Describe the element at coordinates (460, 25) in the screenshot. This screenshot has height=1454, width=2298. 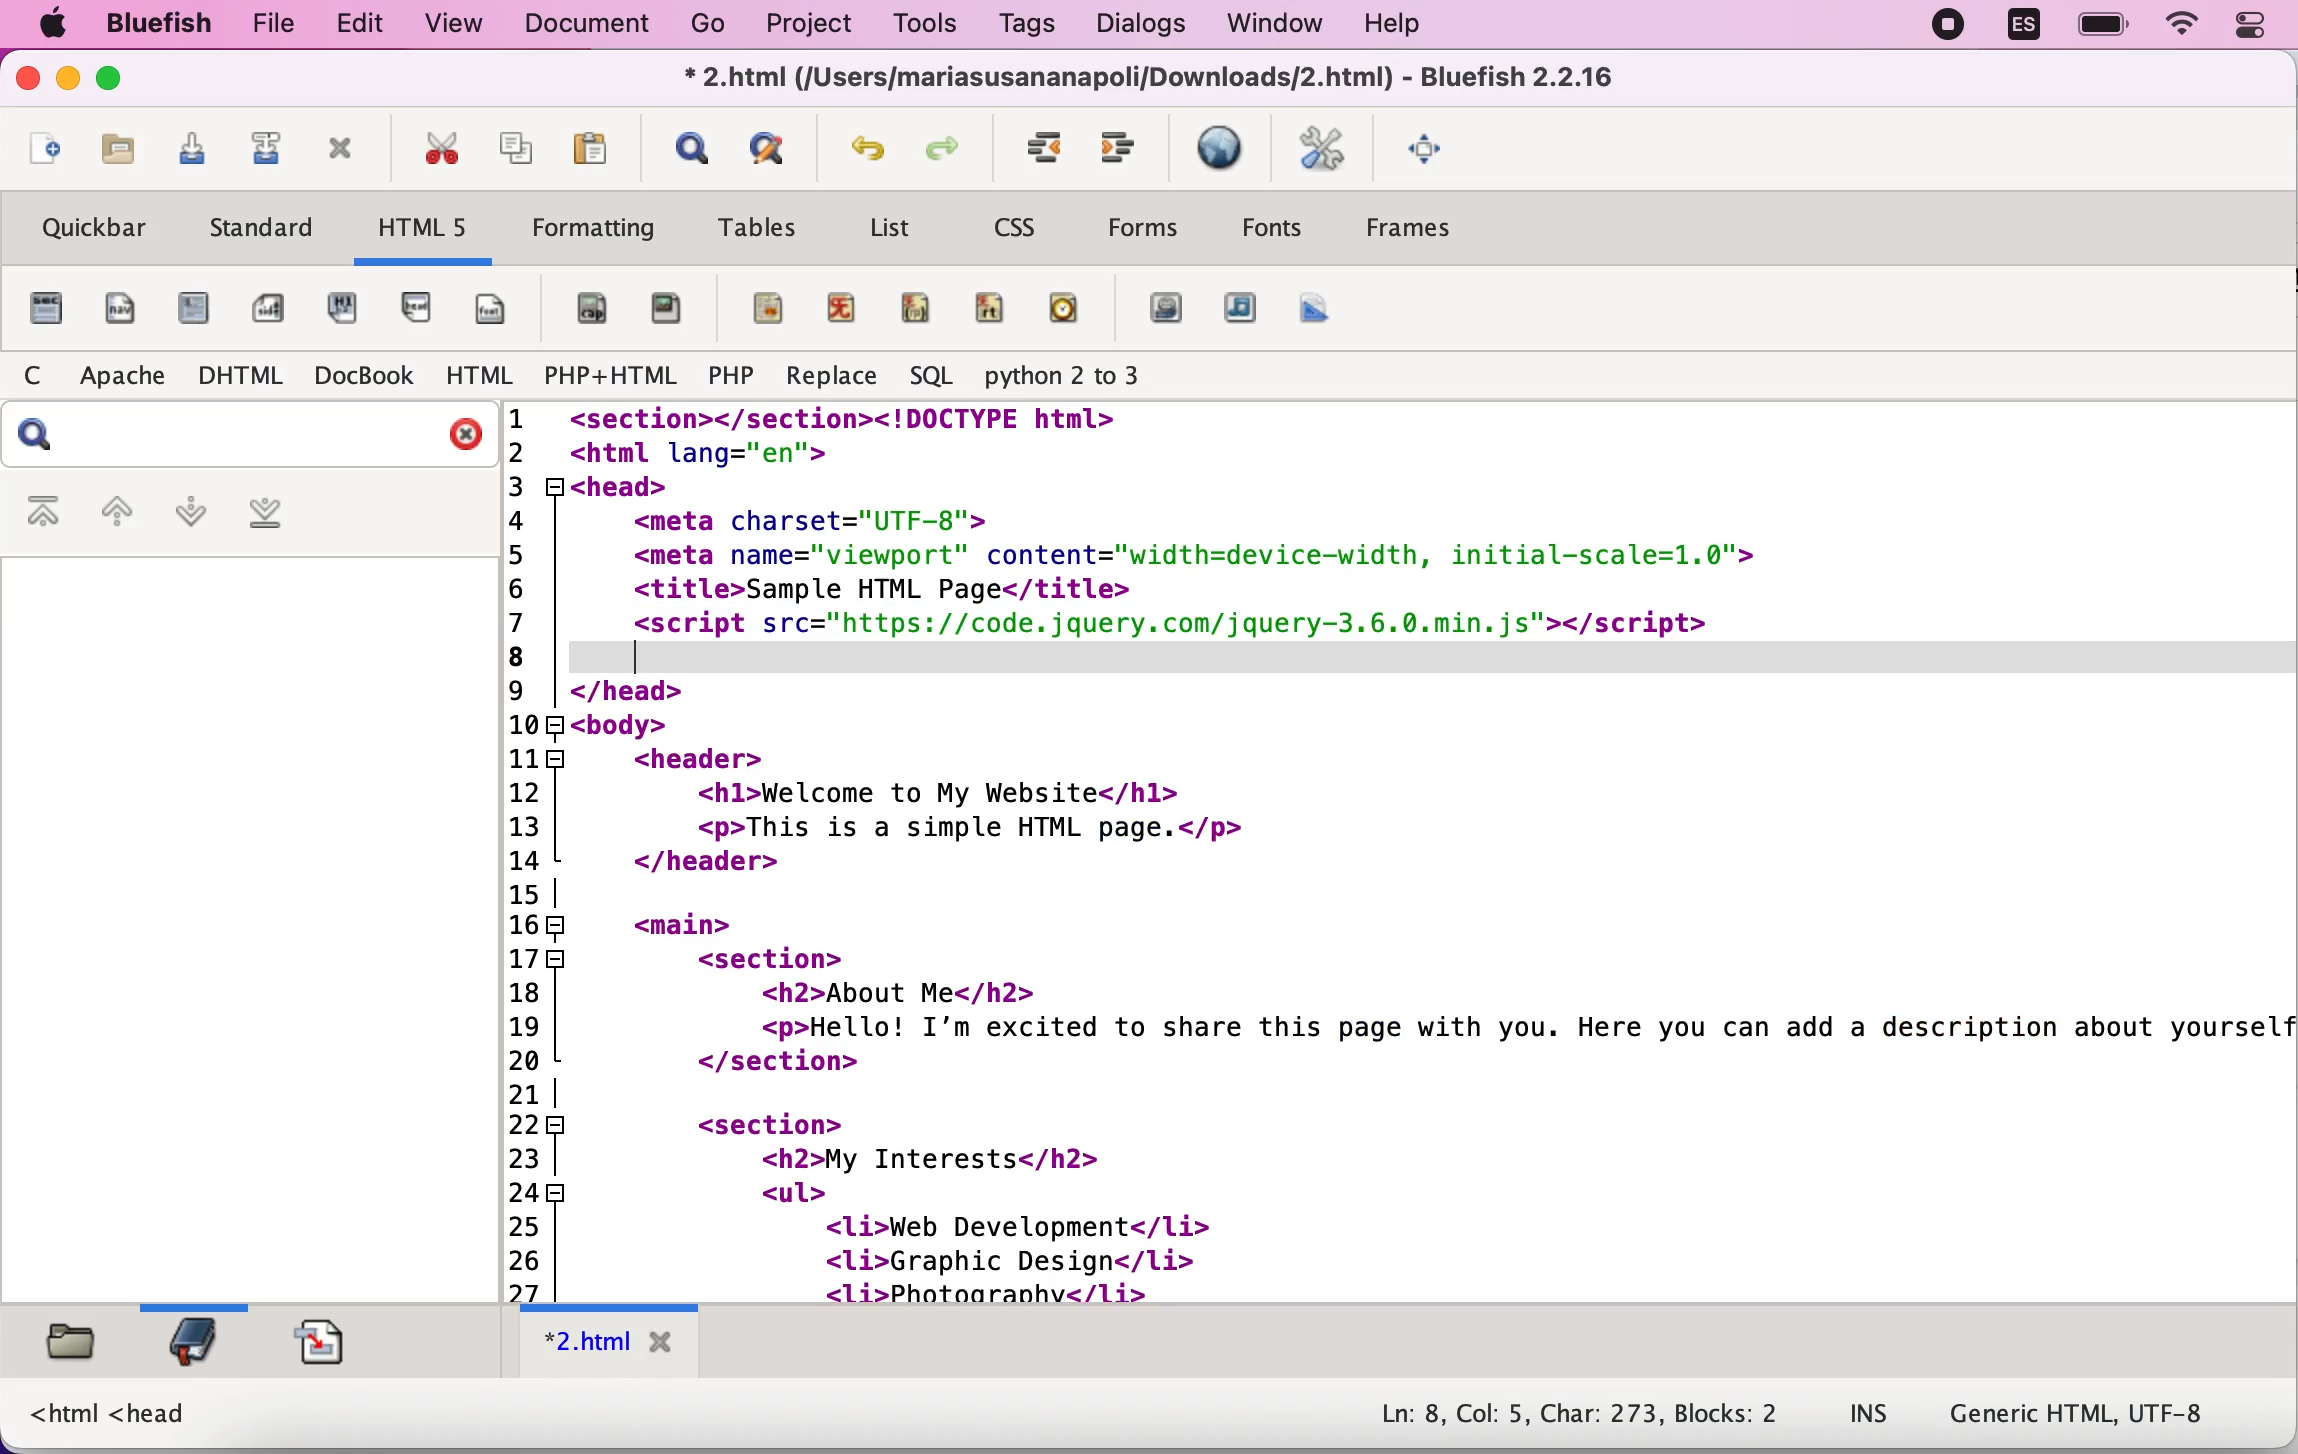
I see `view` at that location.